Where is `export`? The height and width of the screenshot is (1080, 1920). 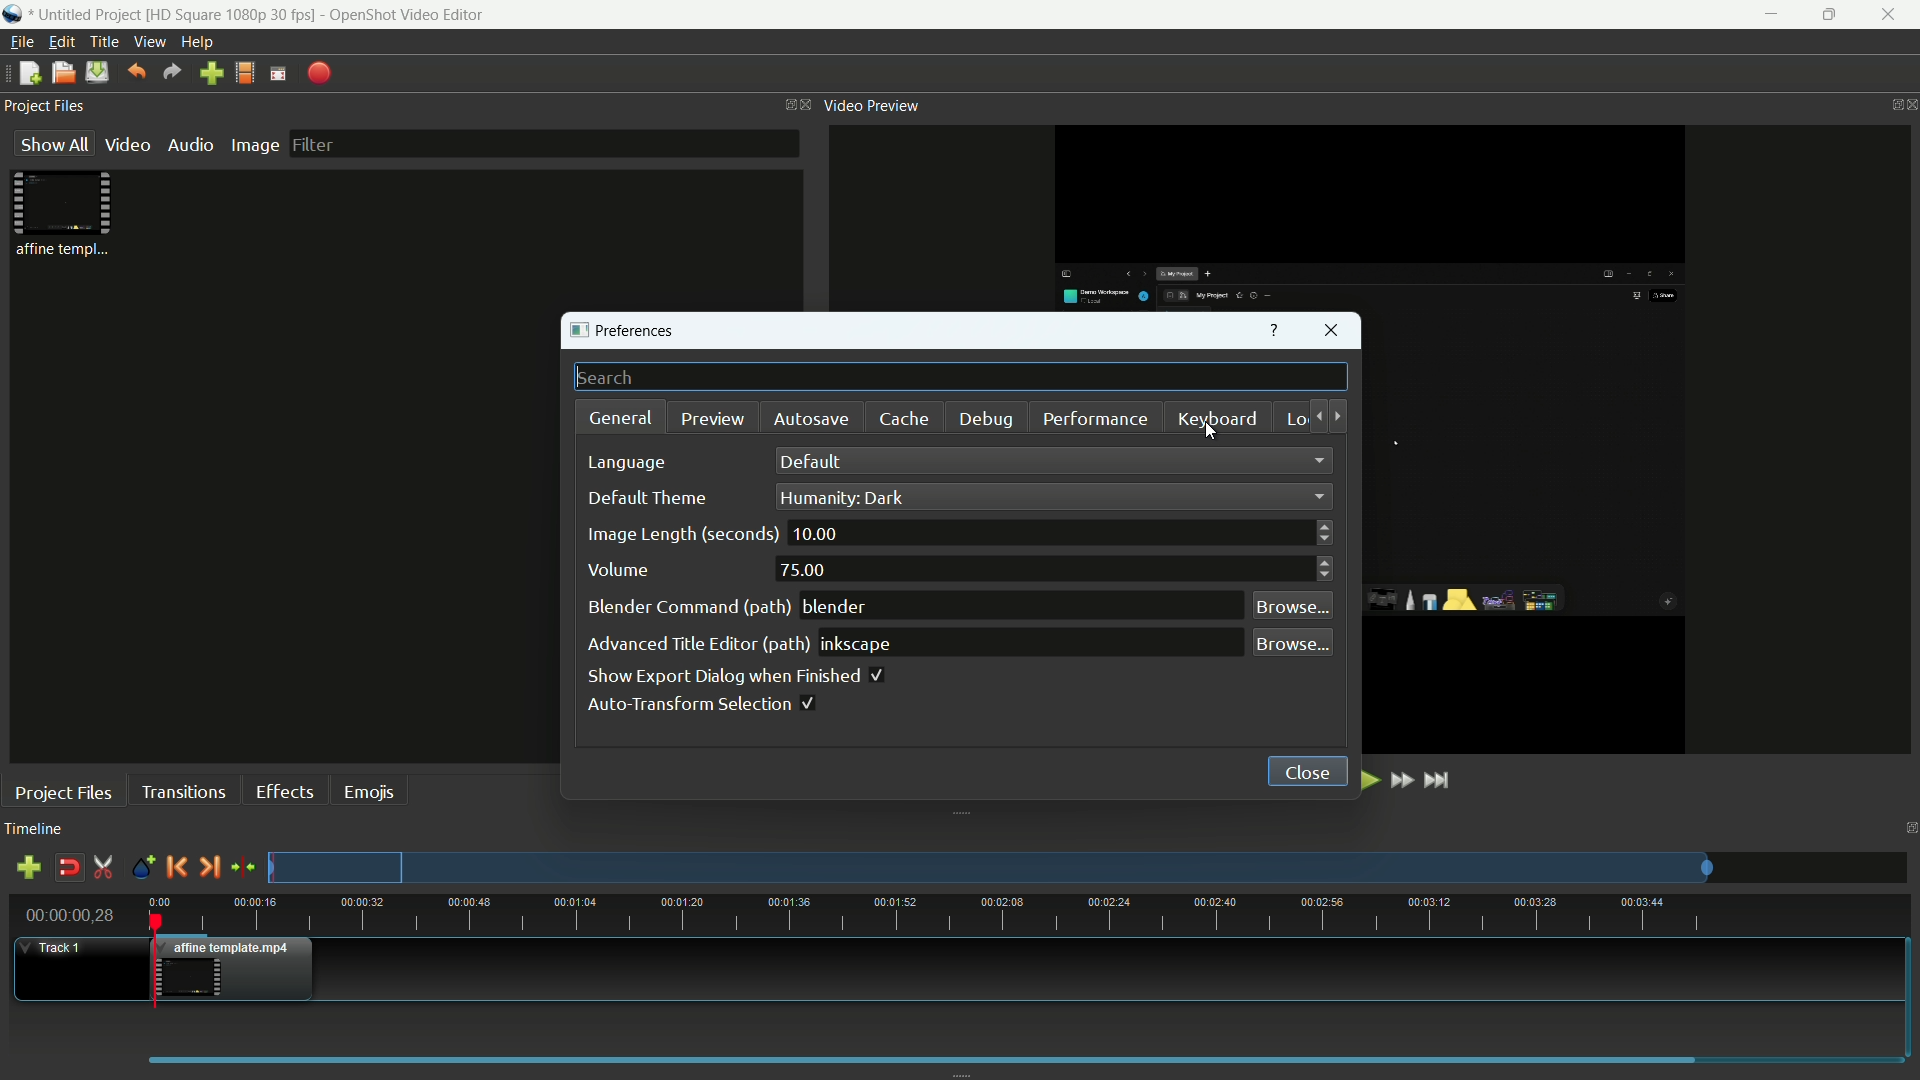 export is located at coordinates (320, 73).